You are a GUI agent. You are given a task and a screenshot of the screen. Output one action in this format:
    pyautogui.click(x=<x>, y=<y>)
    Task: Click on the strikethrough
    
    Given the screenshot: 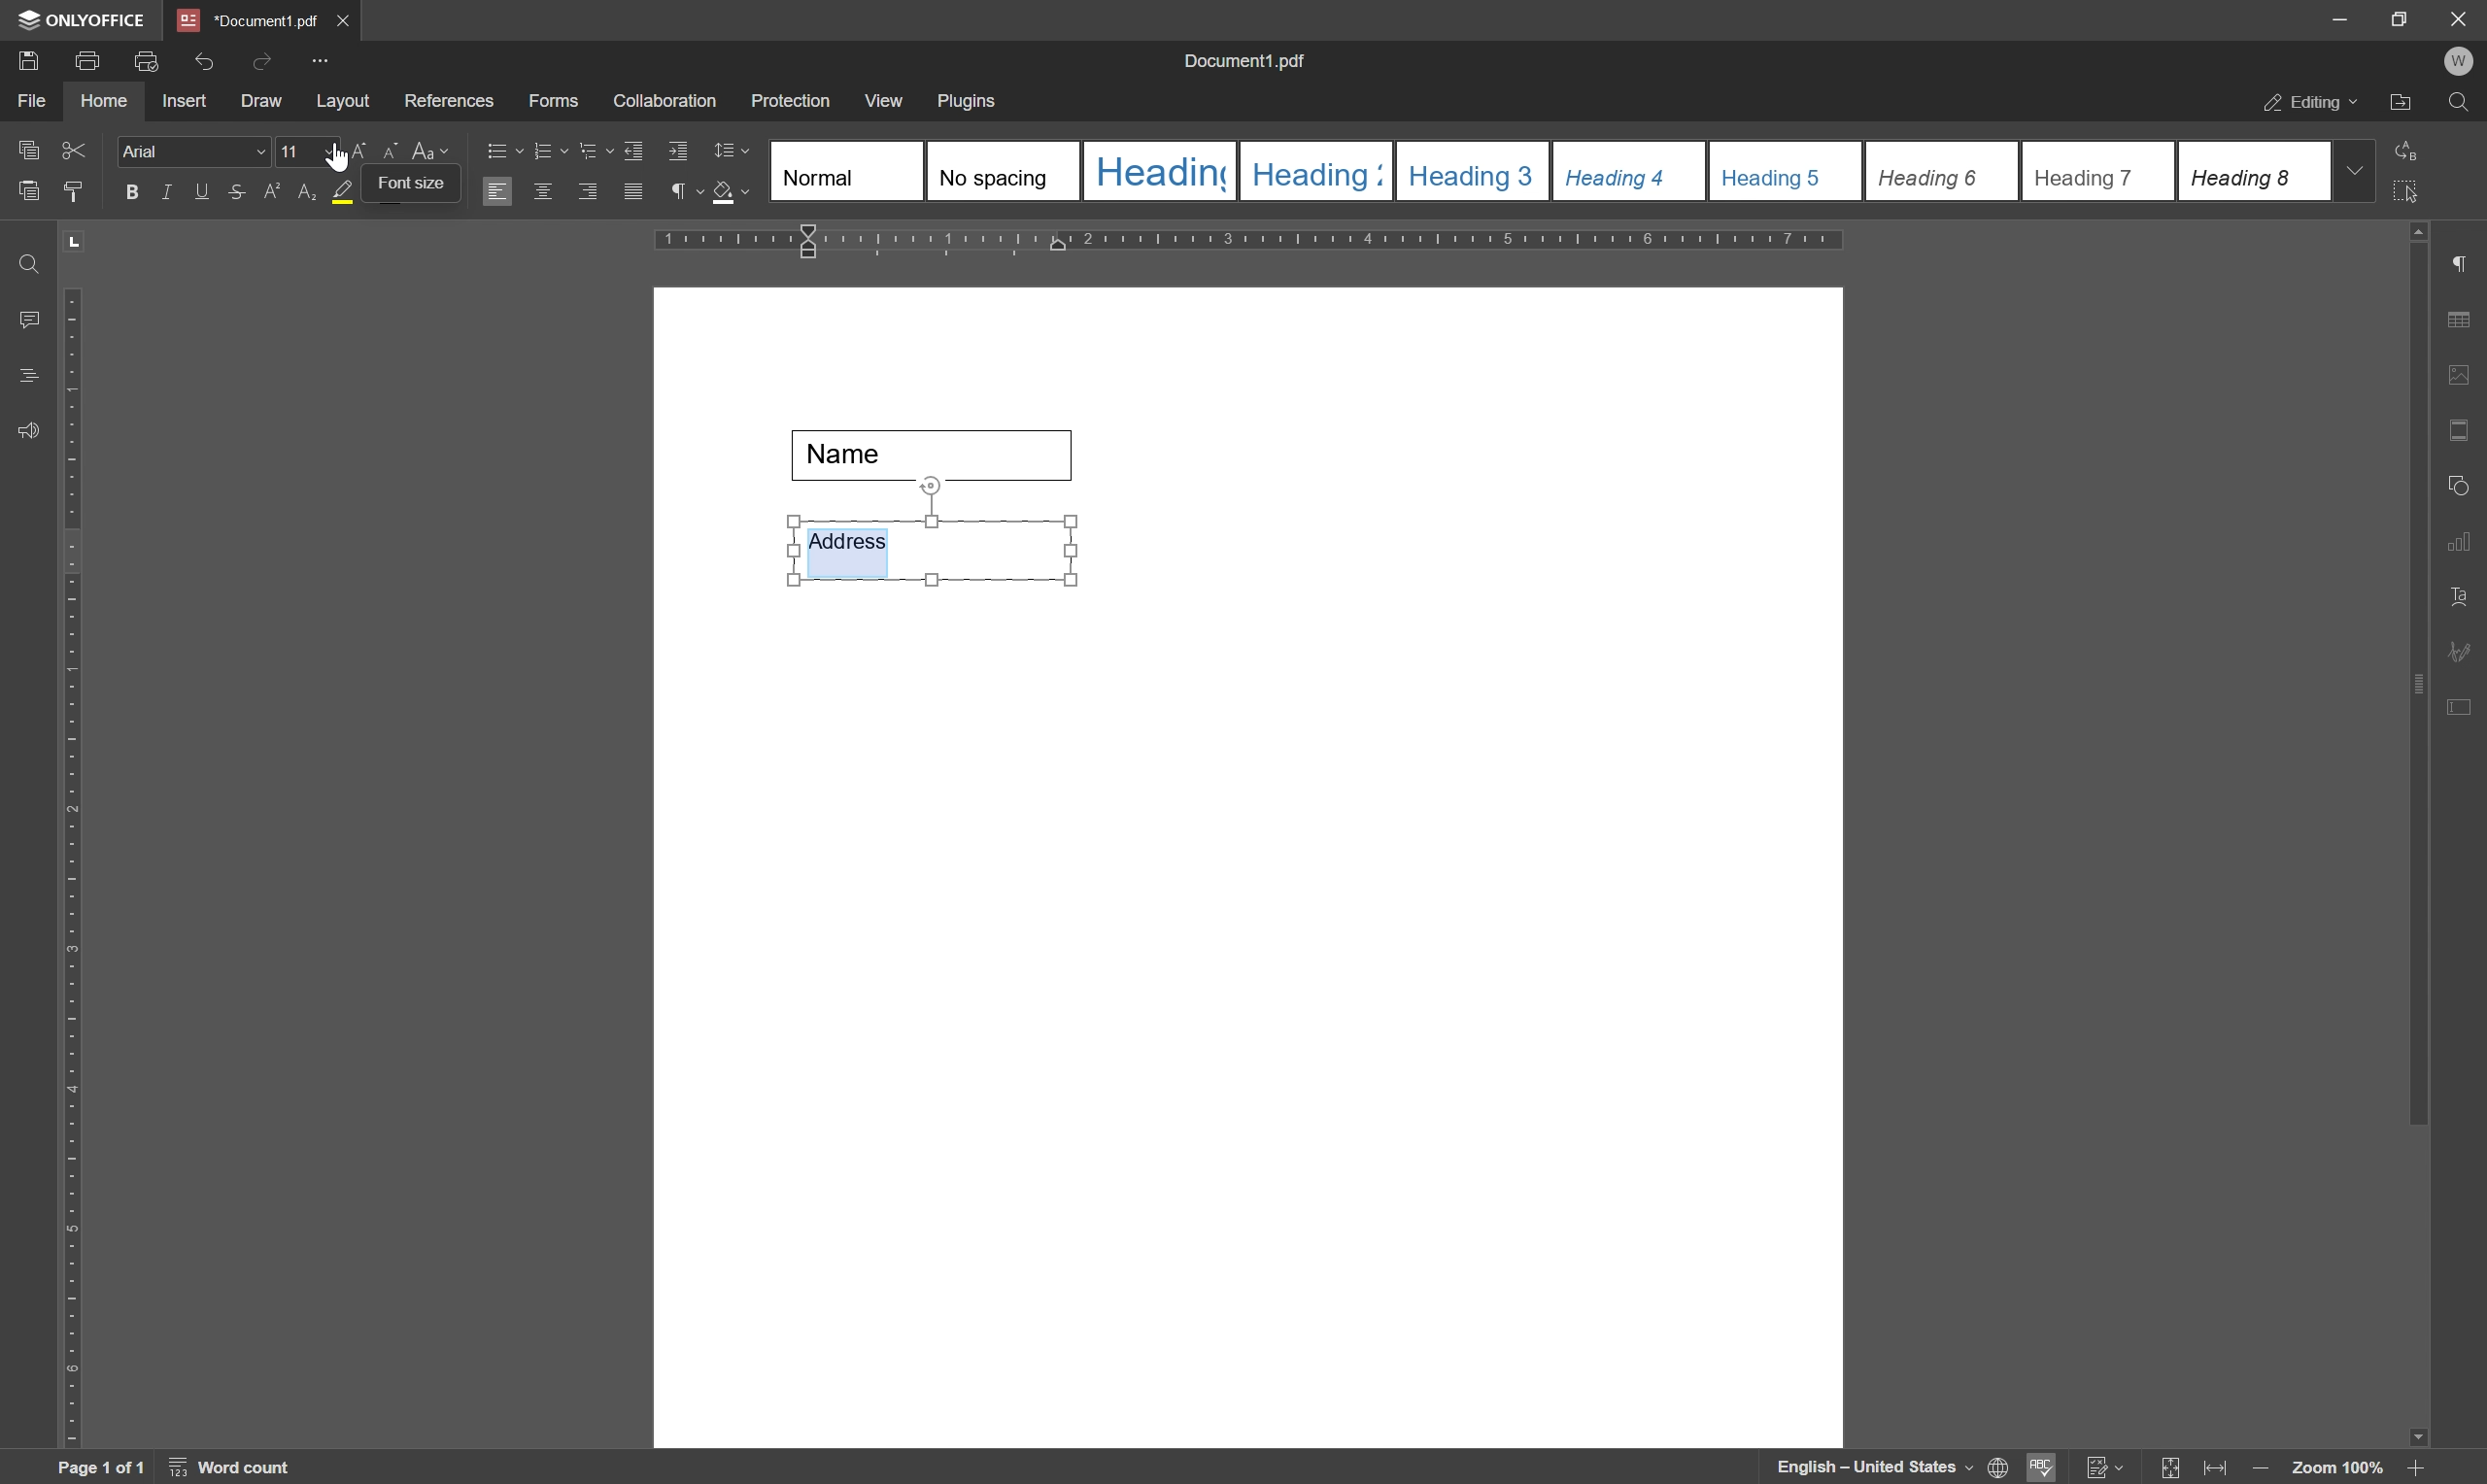 What is the action you would take?
    pyautogui.click(x=235, y=195)
    